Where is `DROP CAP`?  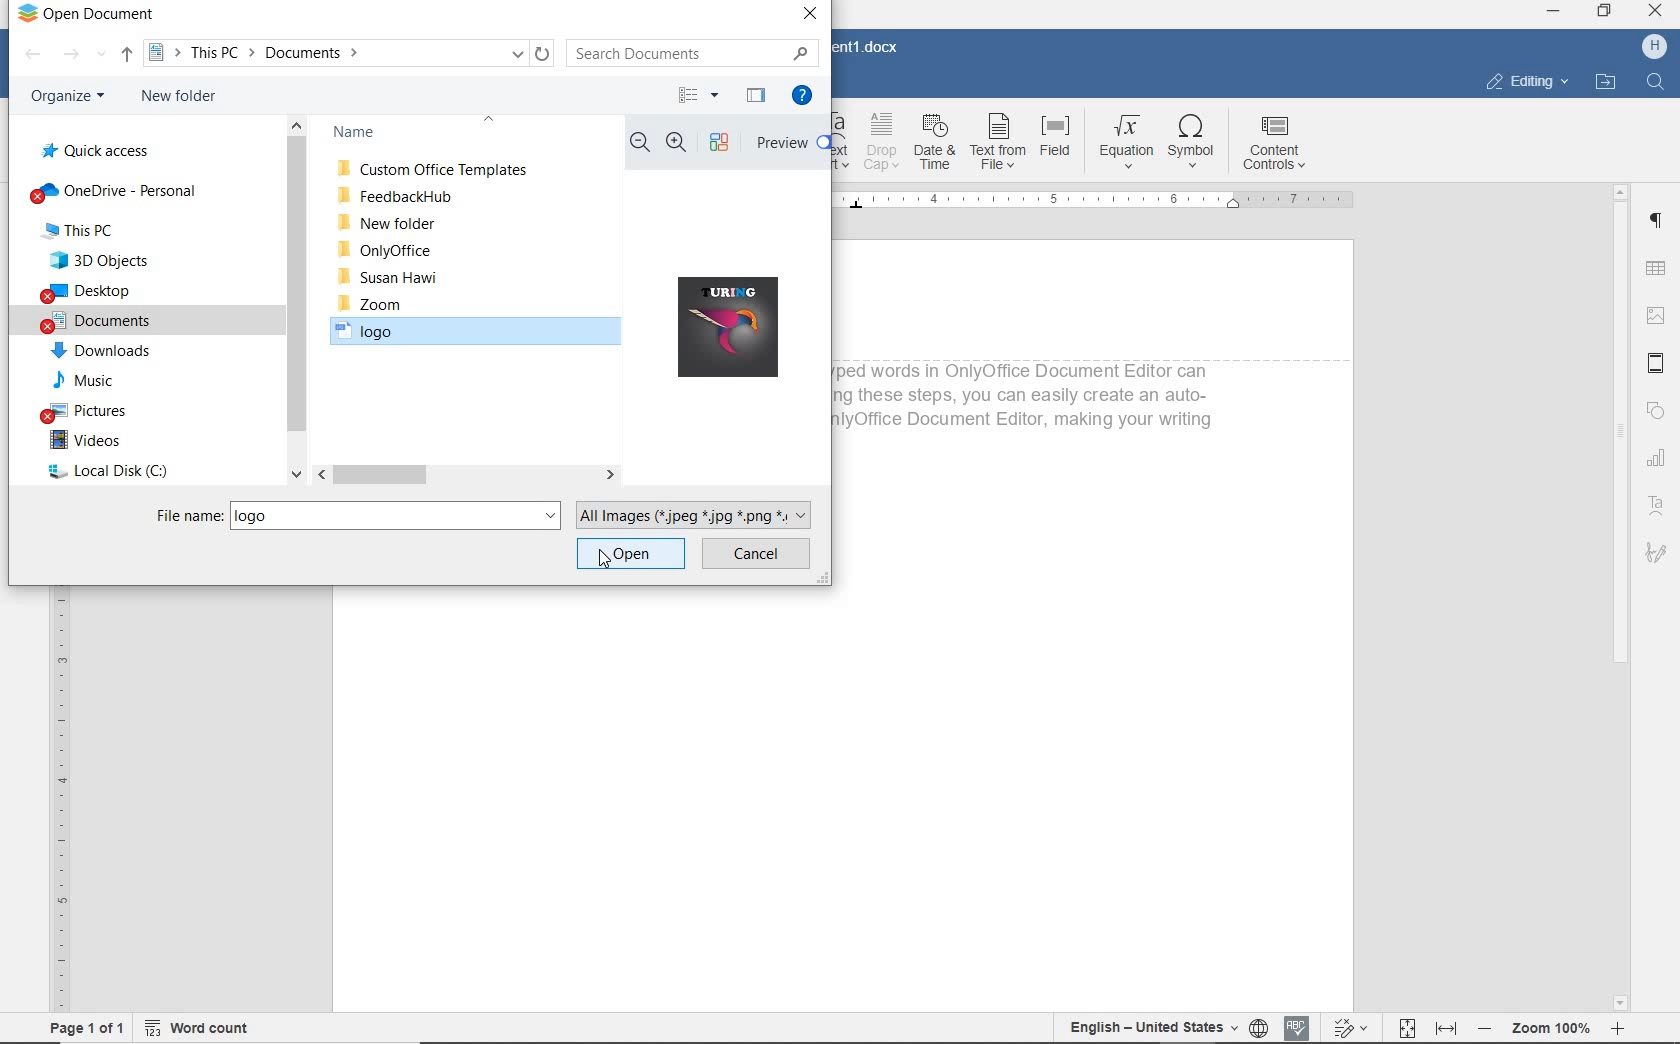 DROP CAP is located at coordinates (883, 145).